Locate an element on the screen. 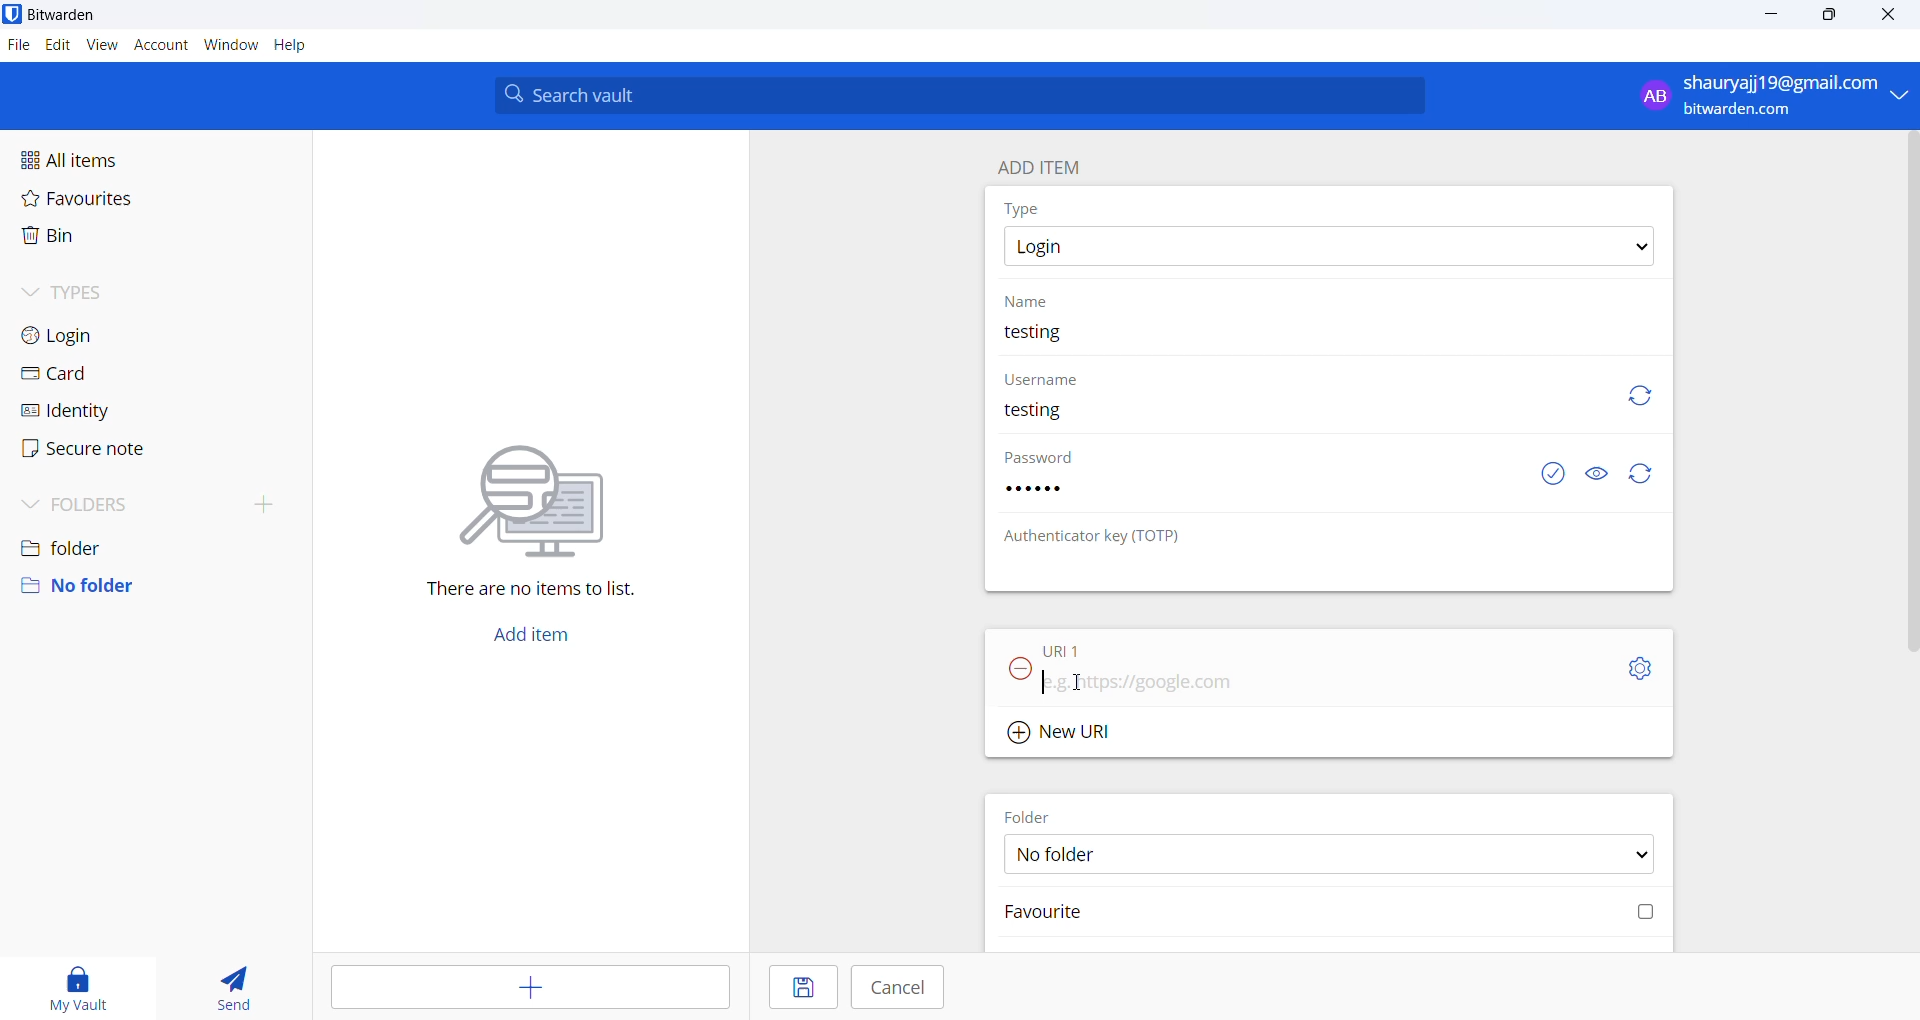 This screenshot has width=1920, height=1020. help is located at coordinates (293, 47).